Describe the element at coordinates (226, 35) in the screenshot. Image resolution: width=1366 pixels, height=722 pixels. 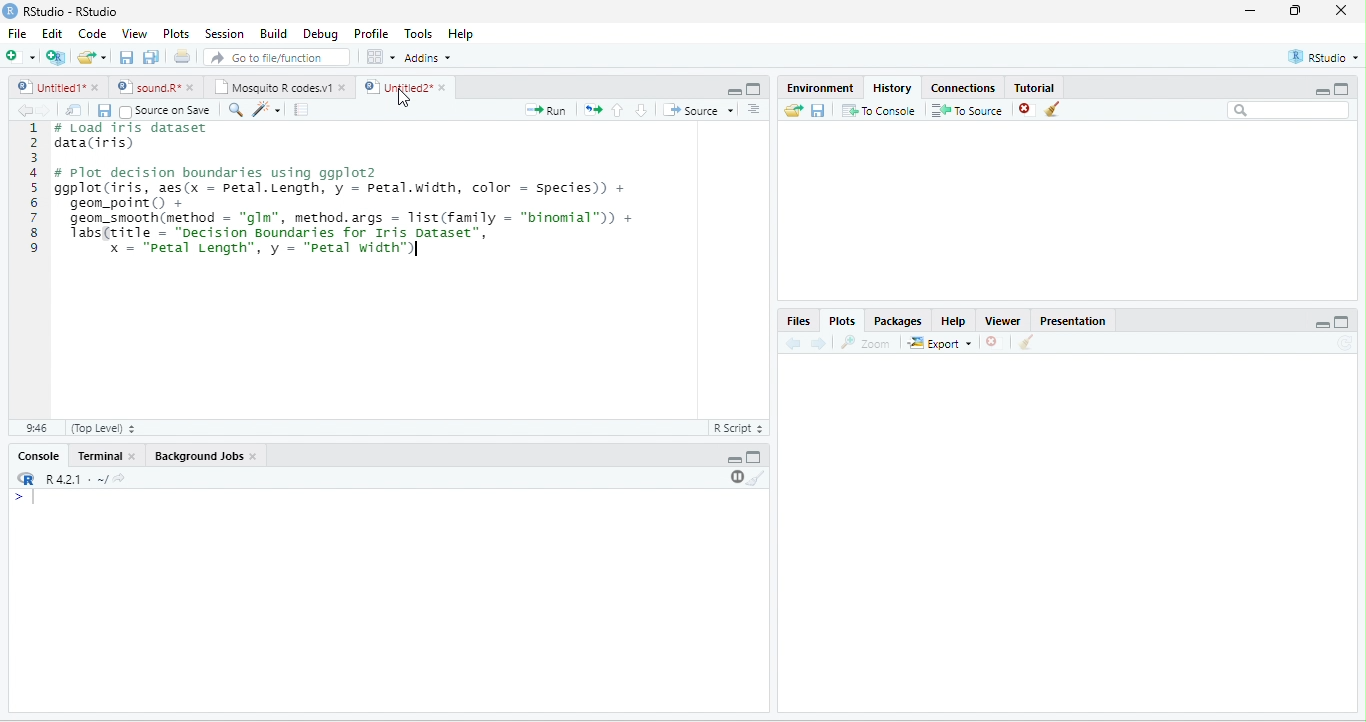
I see `Session` at that location.